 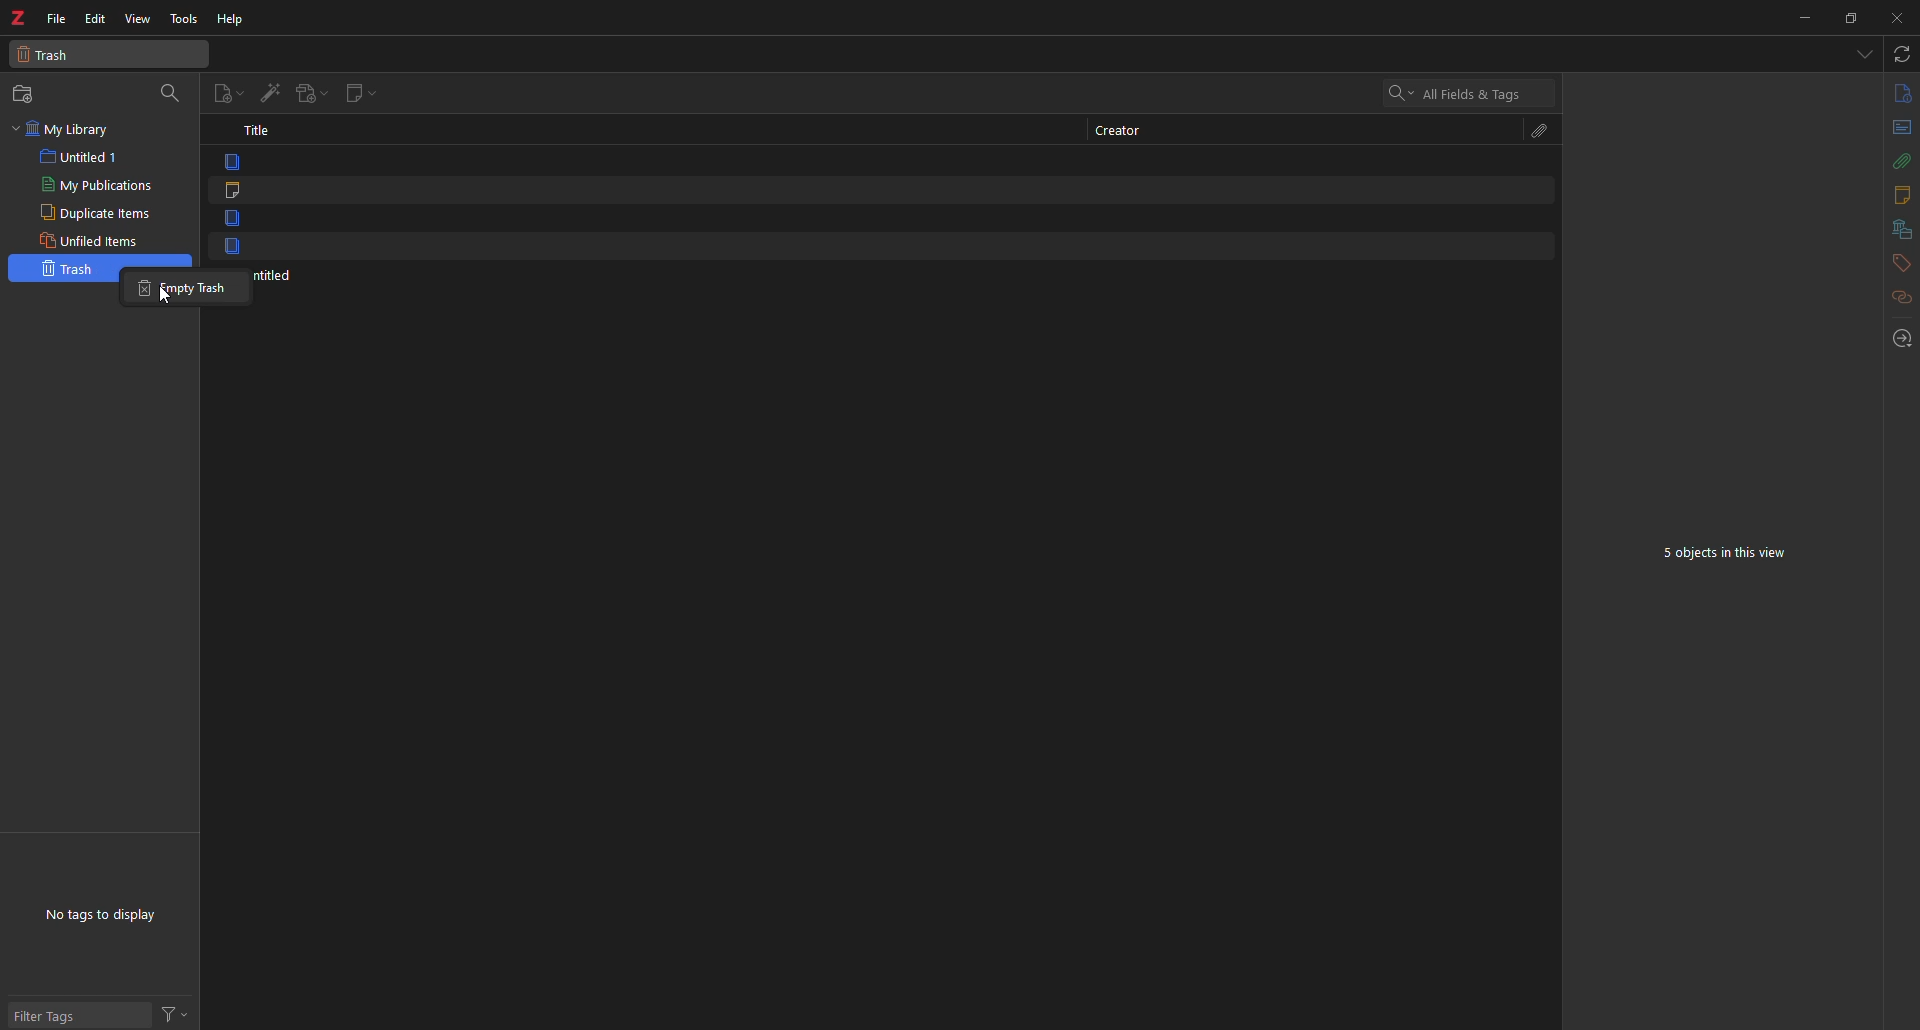 I want to click on trash, so click(x=66, y=268).